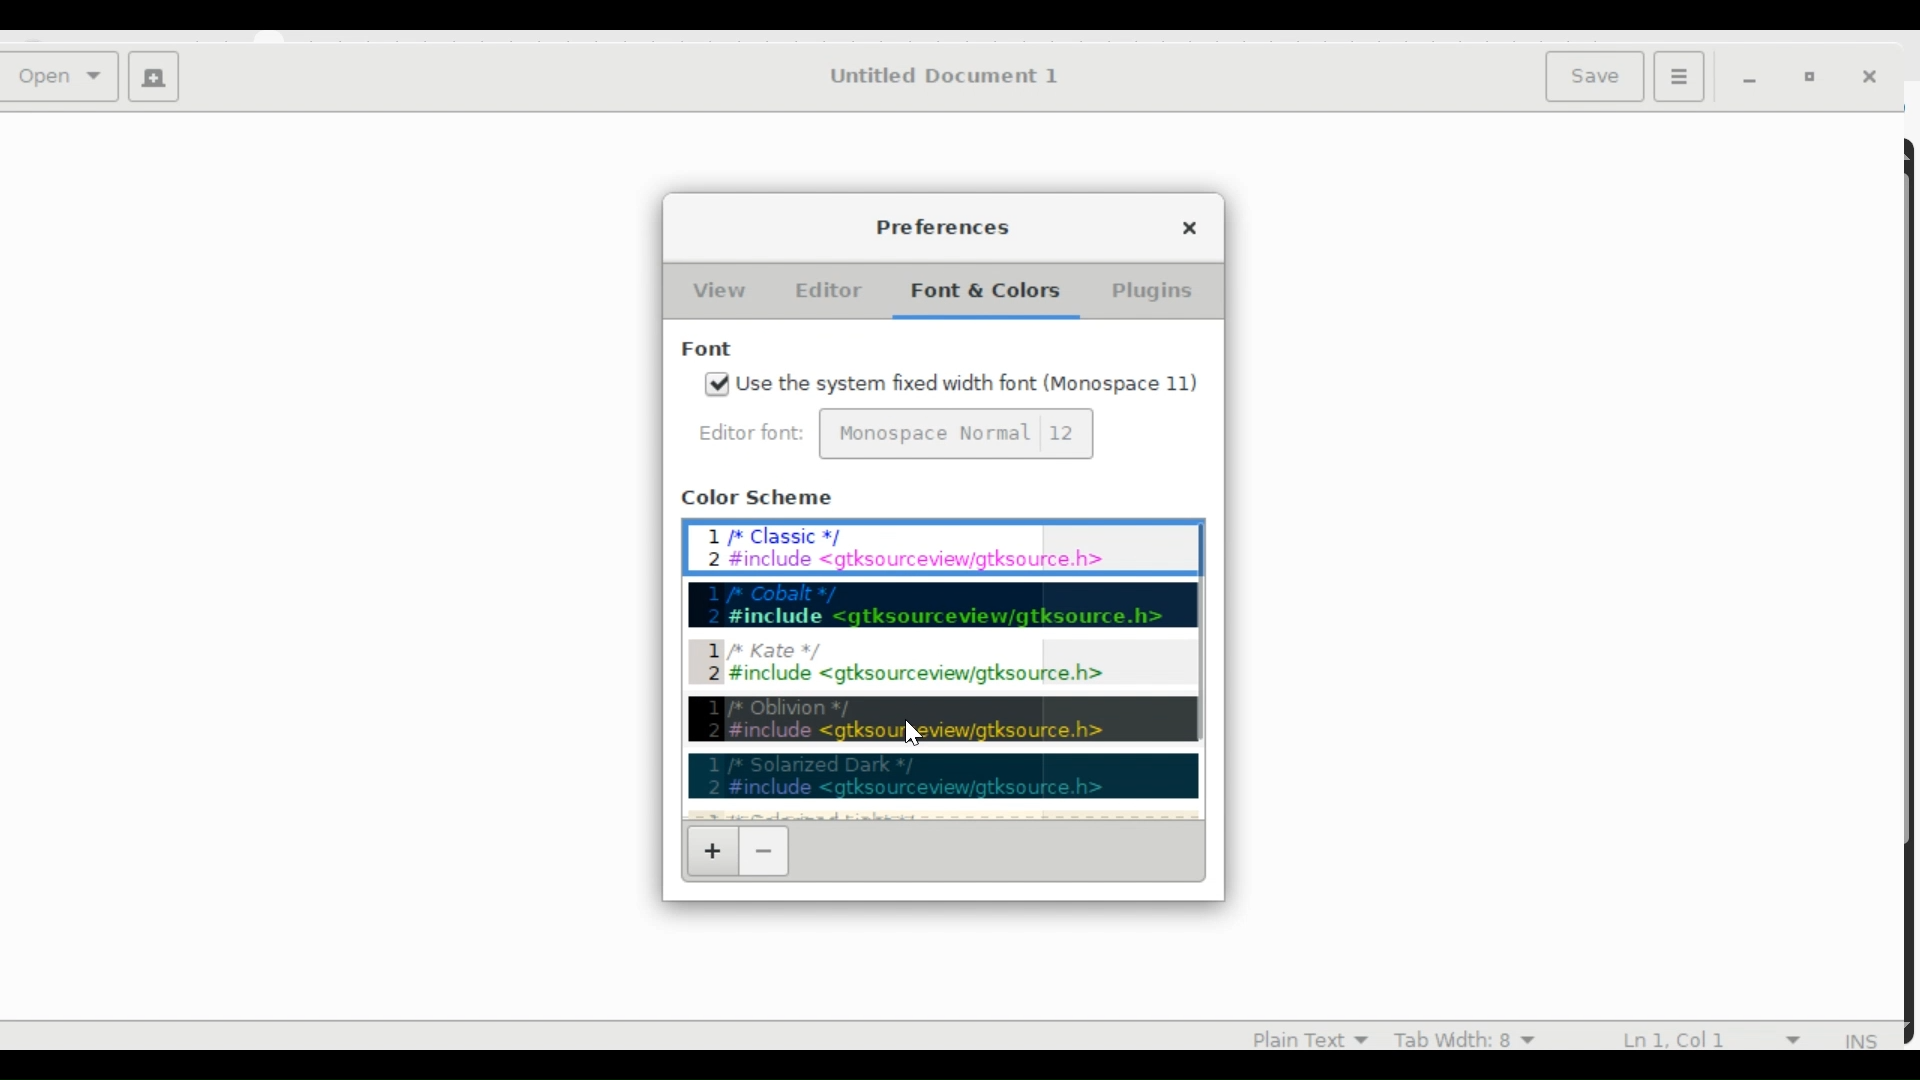 The image size is (1920, 1080). I want to click on Application menu, so click(1678, 75).